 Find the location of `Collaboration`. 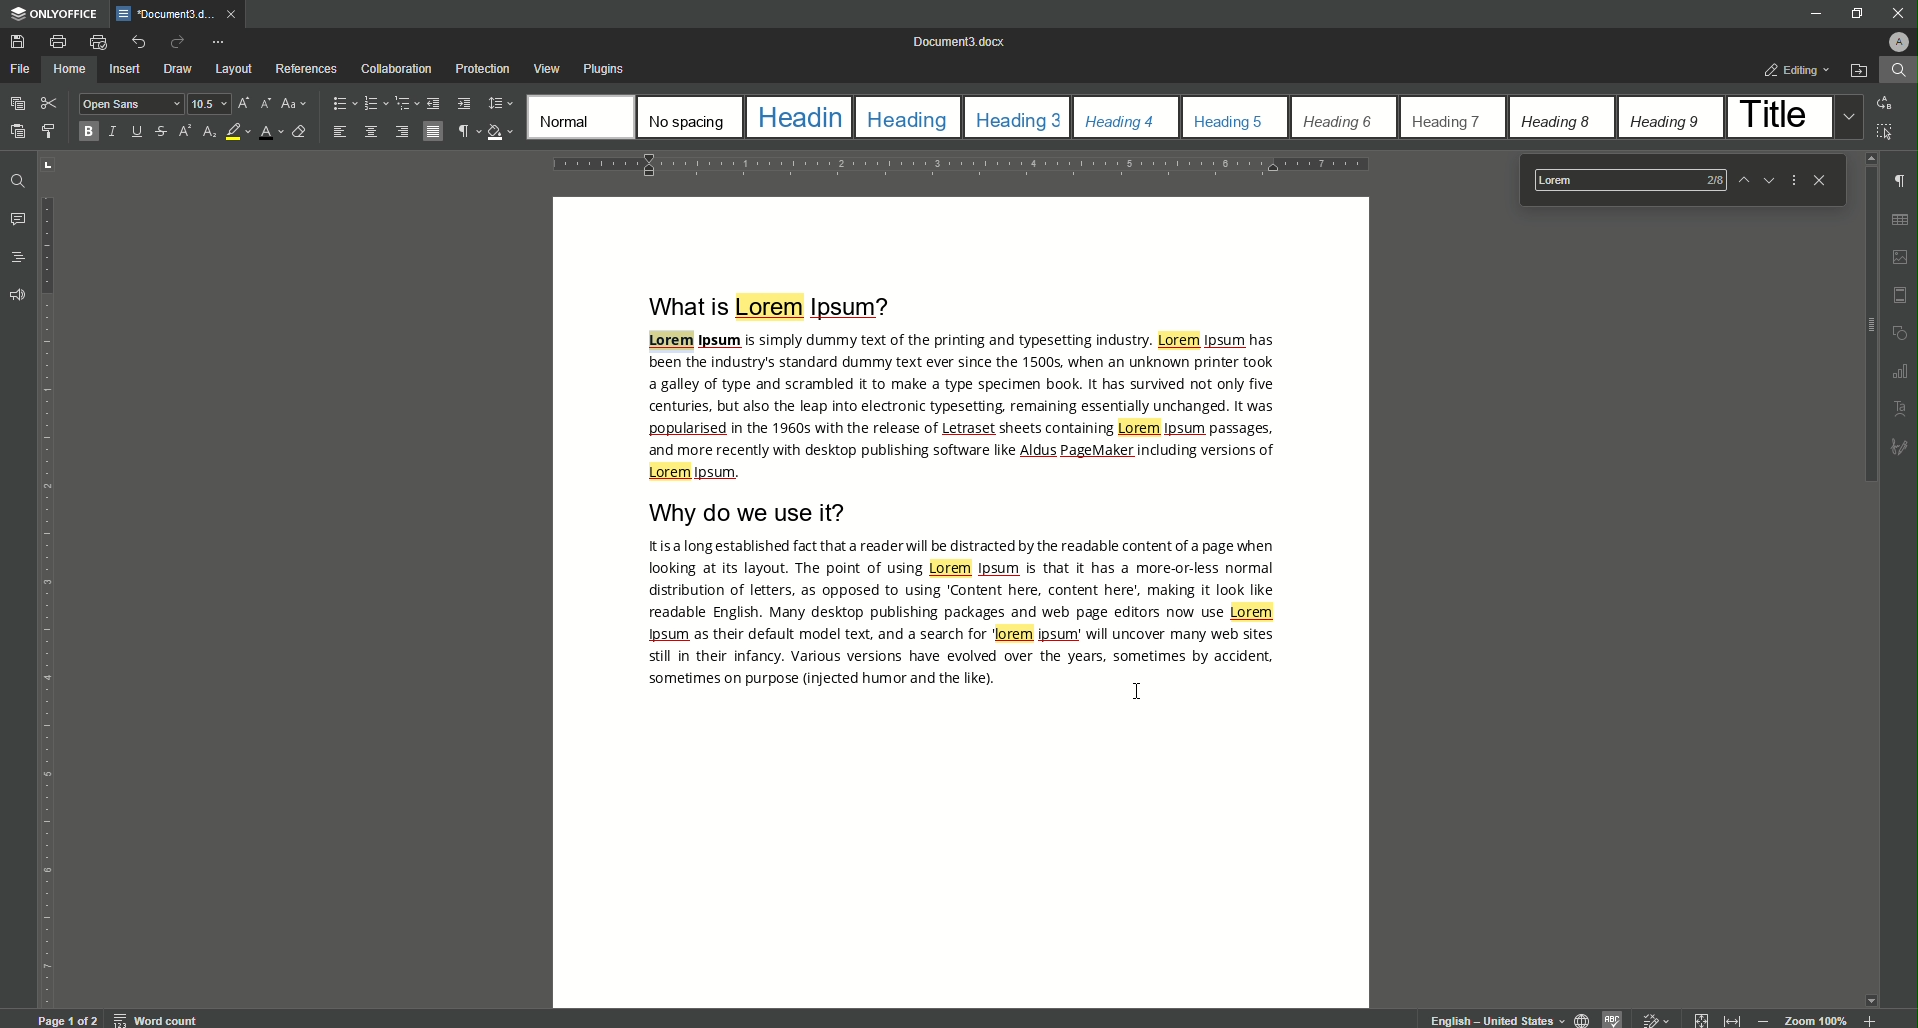

Collaboration is located at coordinates (395, 69).